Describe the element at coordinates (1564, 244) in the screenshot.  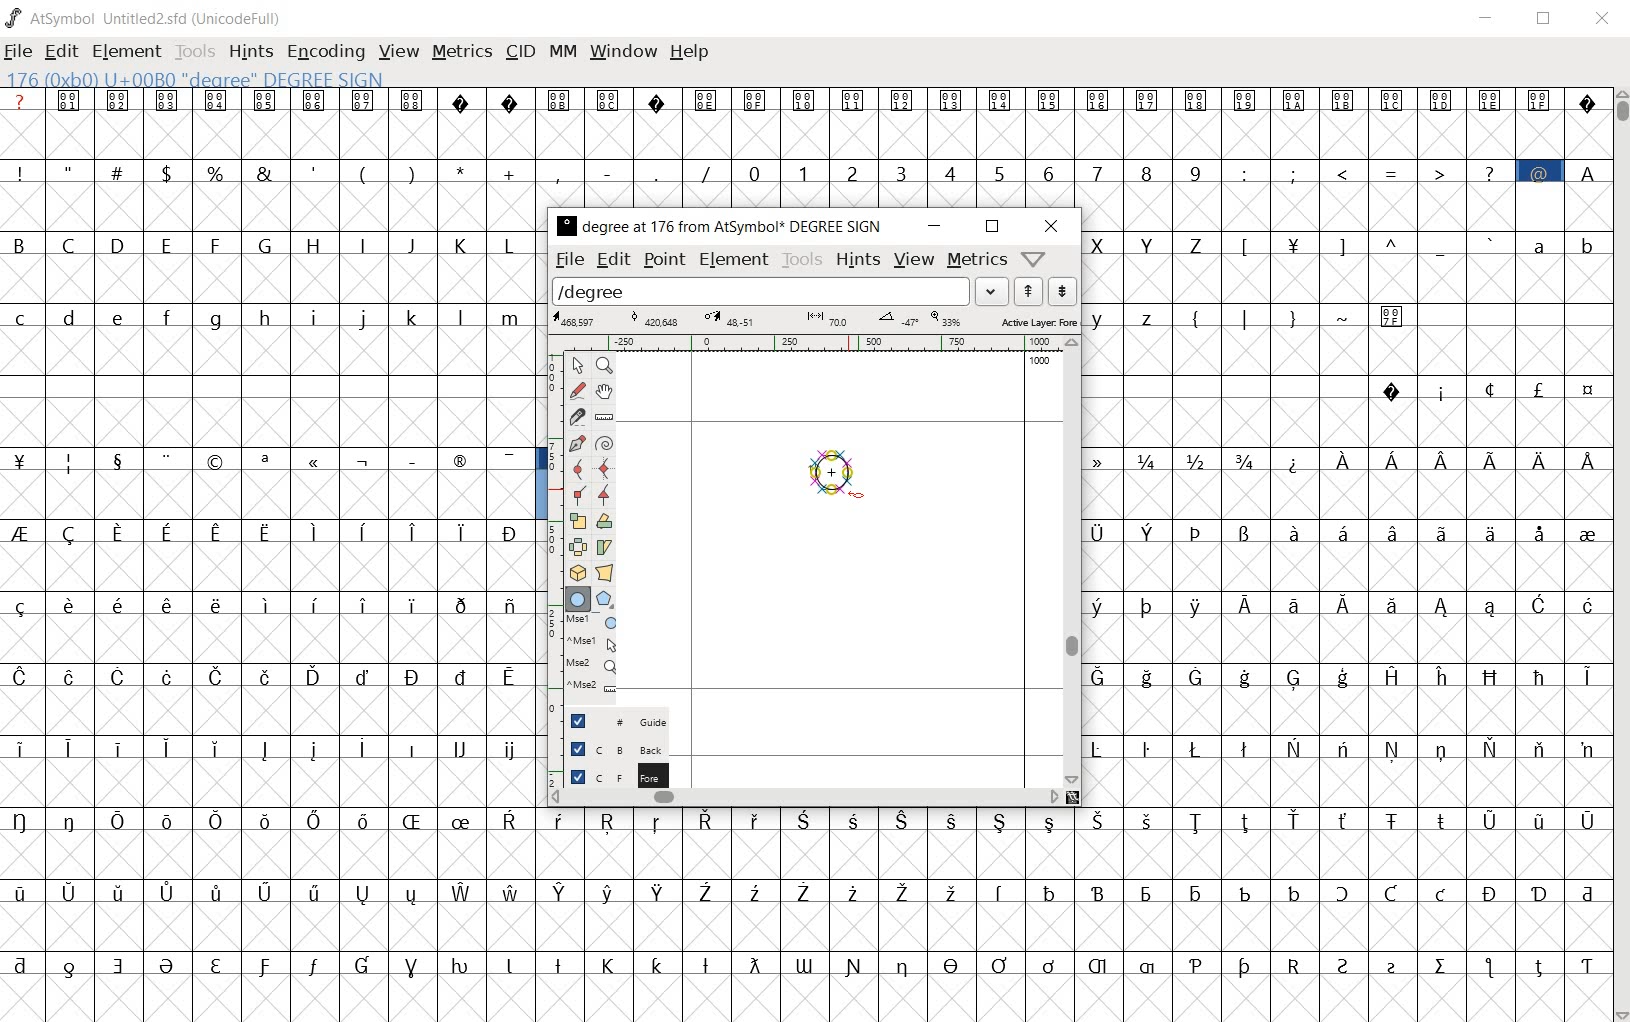
I see `small letters a b` at that location.